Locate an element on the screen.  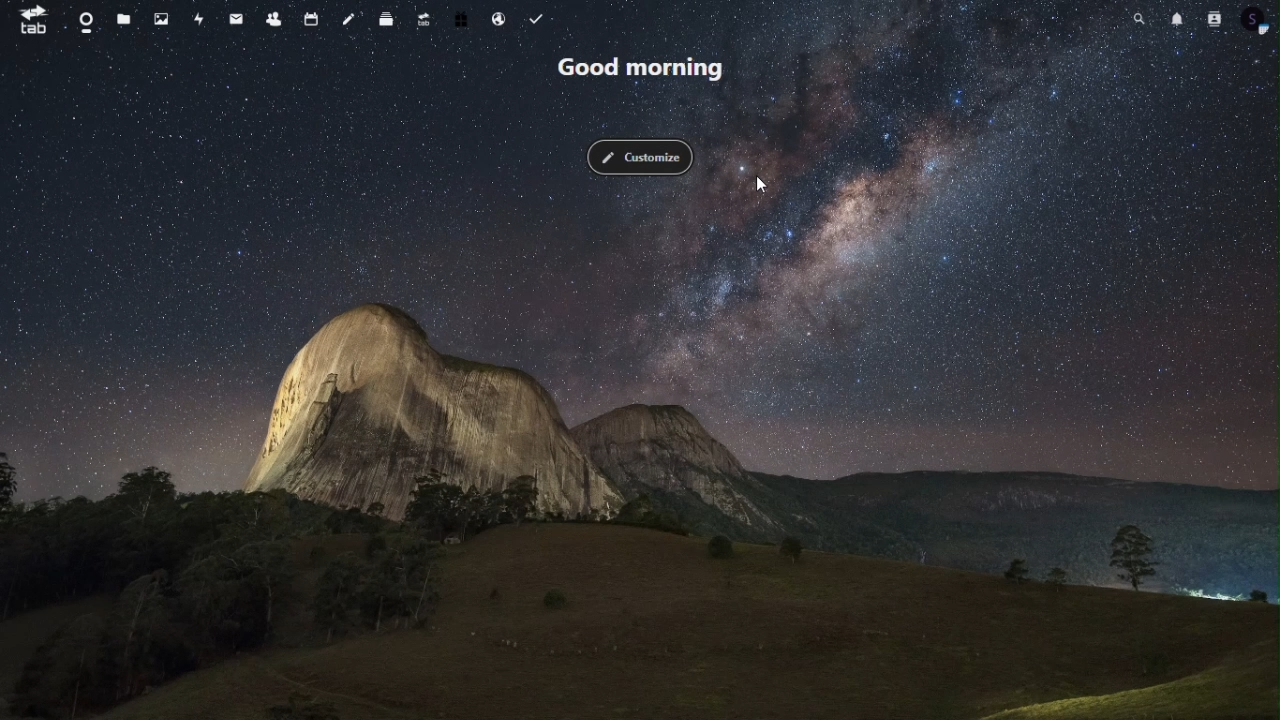
tasks is located at coordinates (536, 17).